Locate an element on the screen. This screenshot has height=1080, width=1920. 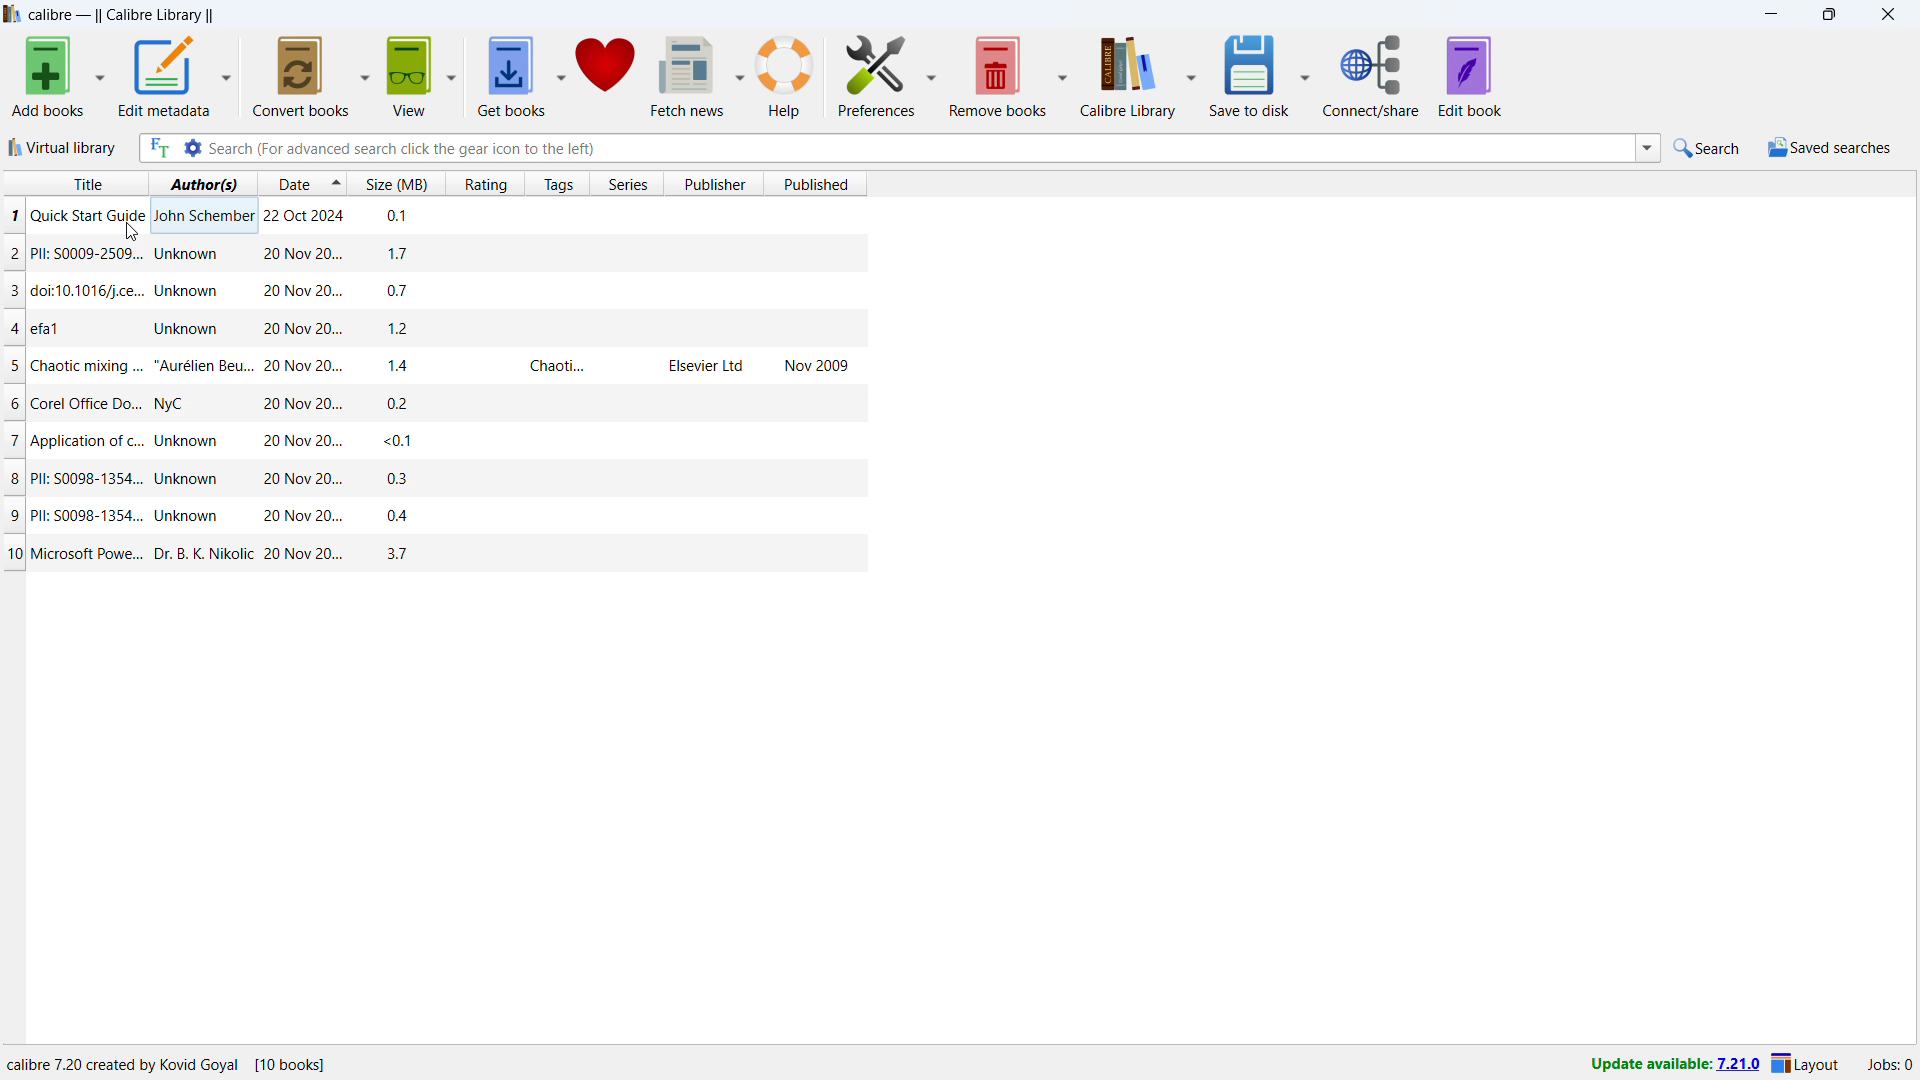
convert books is located at coordinates (301, 75).